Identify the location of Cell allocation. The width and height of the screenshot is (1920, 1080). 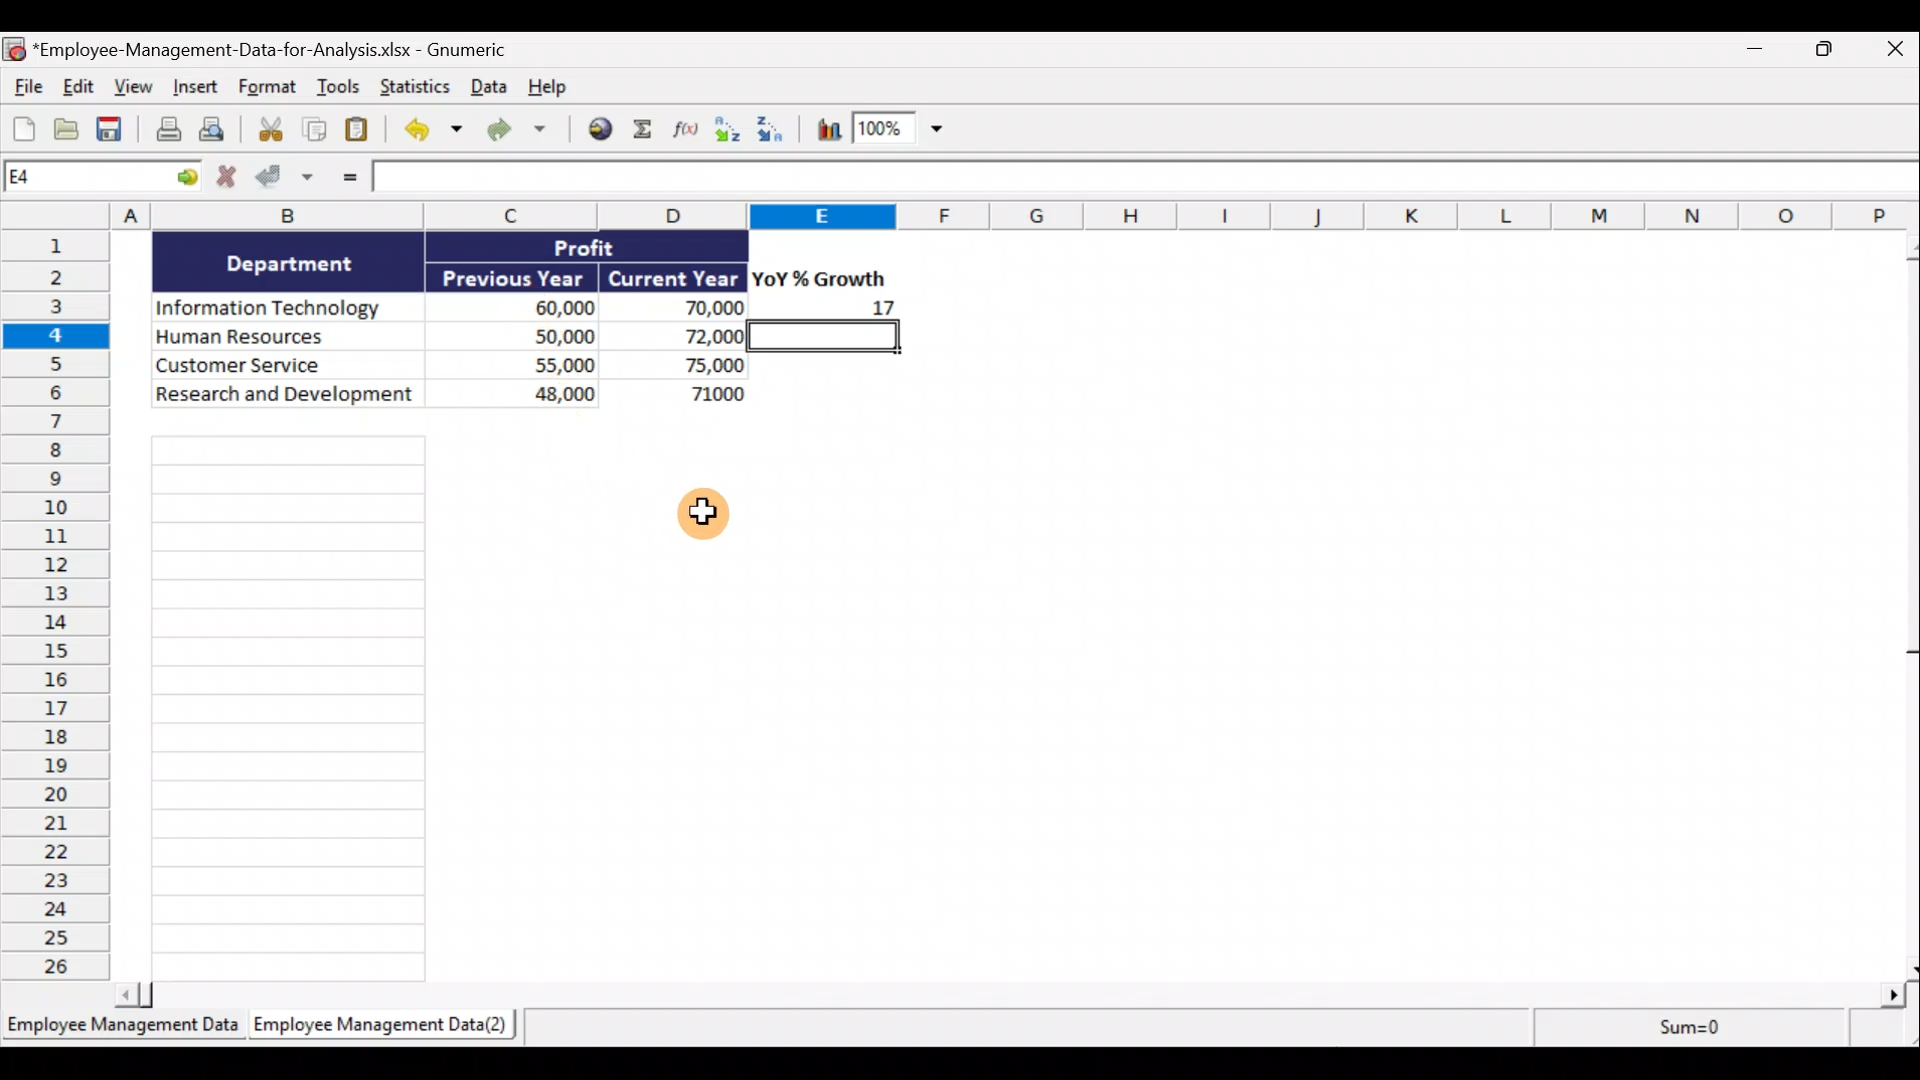
(104, 180).